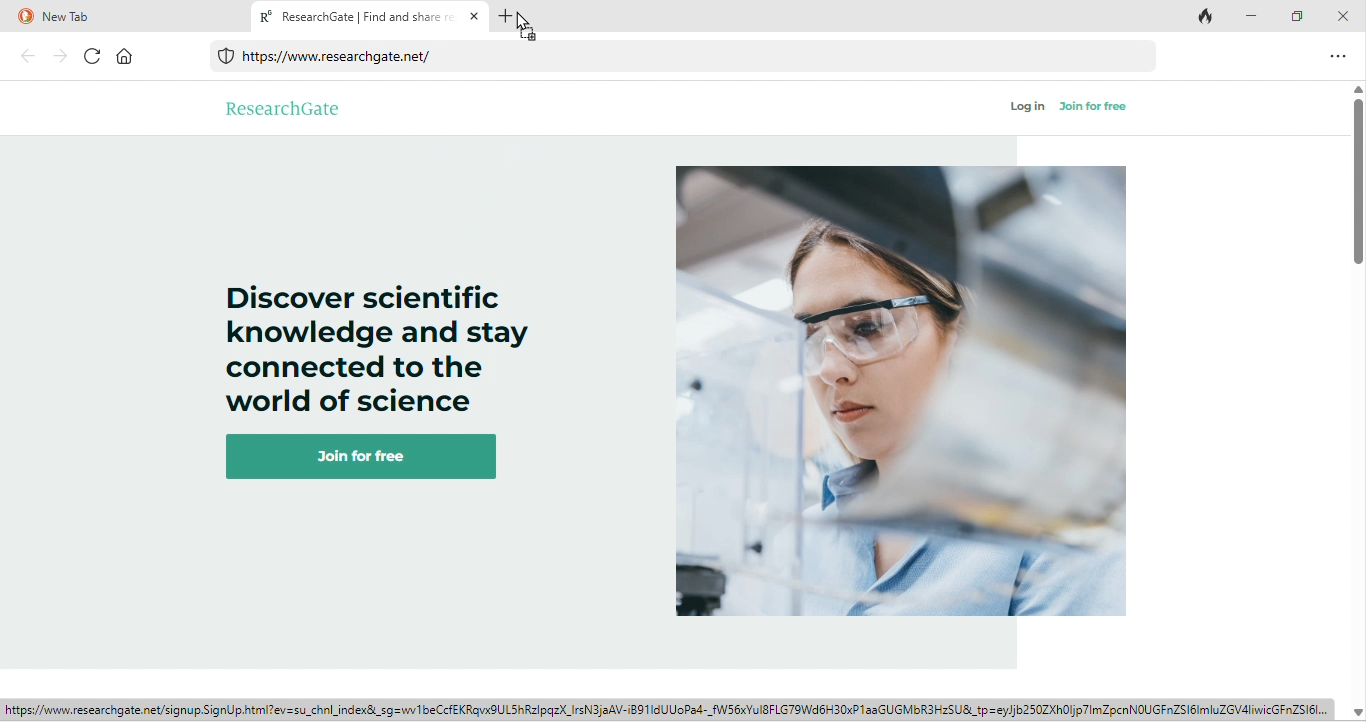 This screenshot has width=1366, height=722. Describe the element at coordinates (1297, 17) in the screenshot. I see `maximize` at that location.